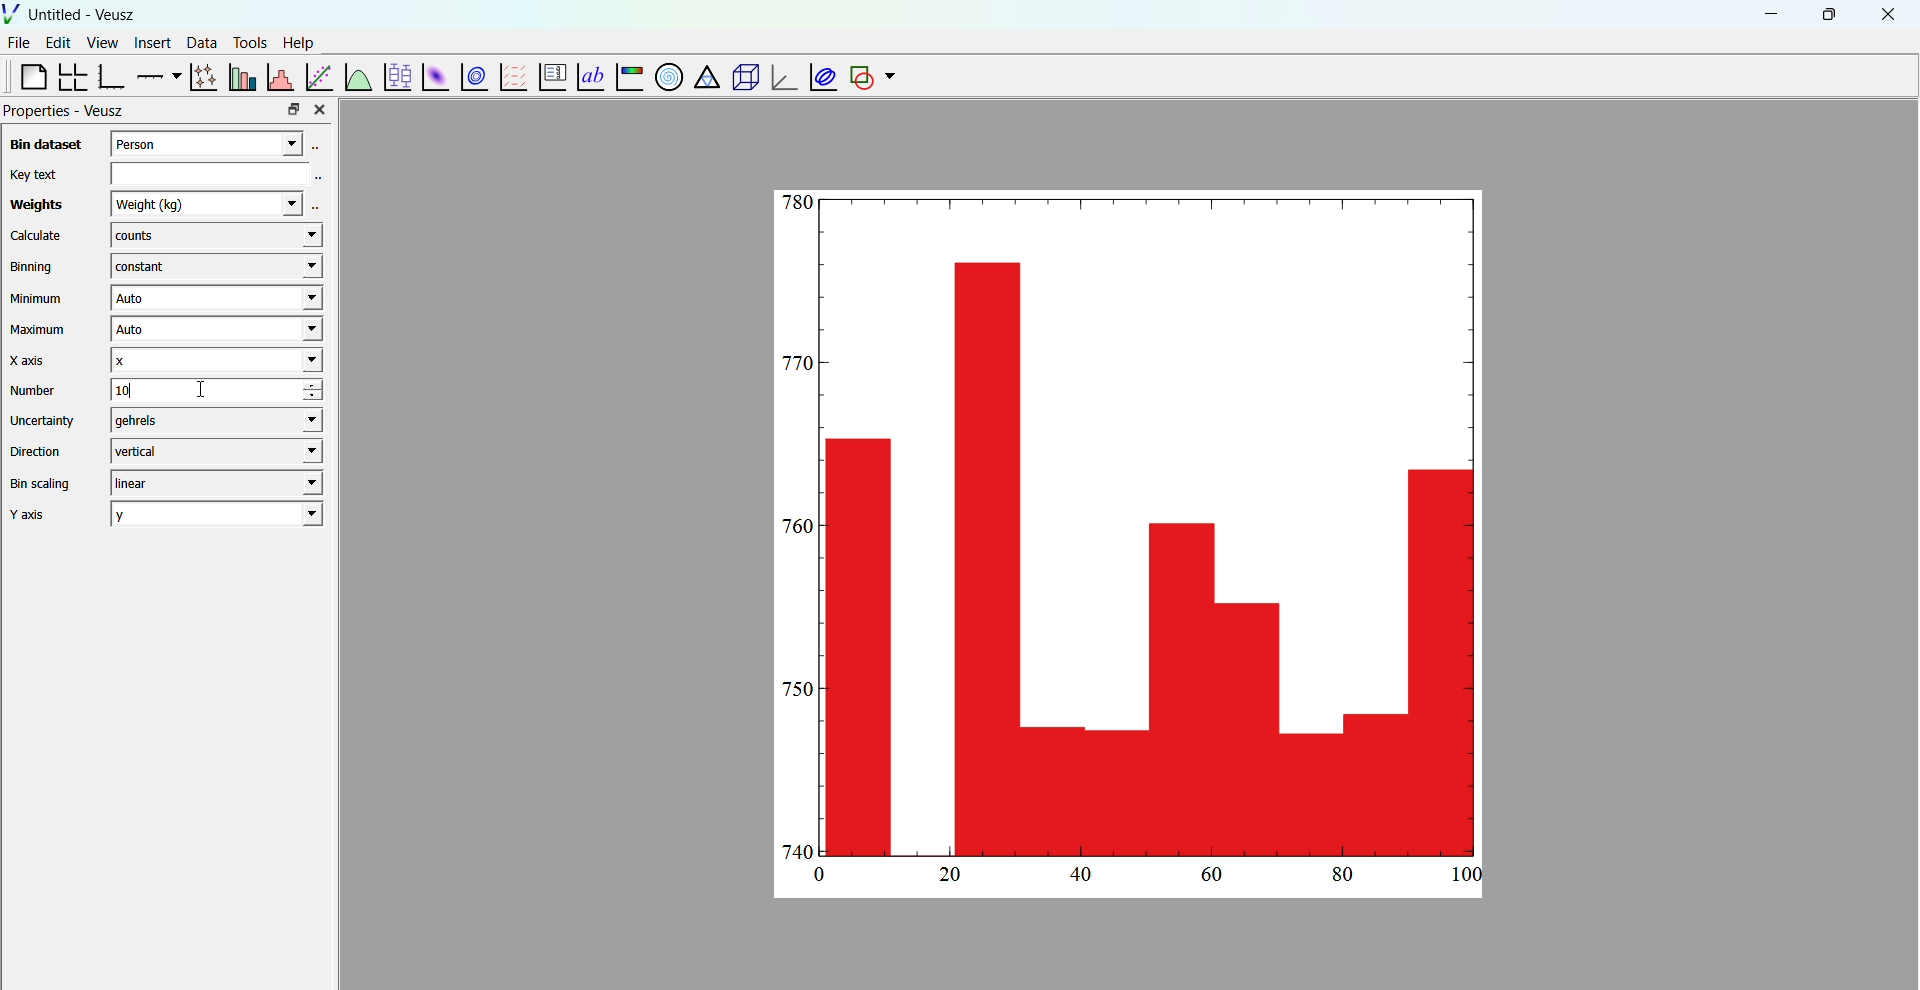 The height and width of the screenshot is (990, 1920). Describe the element at coordinates (84, 15) in the screenshot. I see `Untitled - Veusz` at that location.